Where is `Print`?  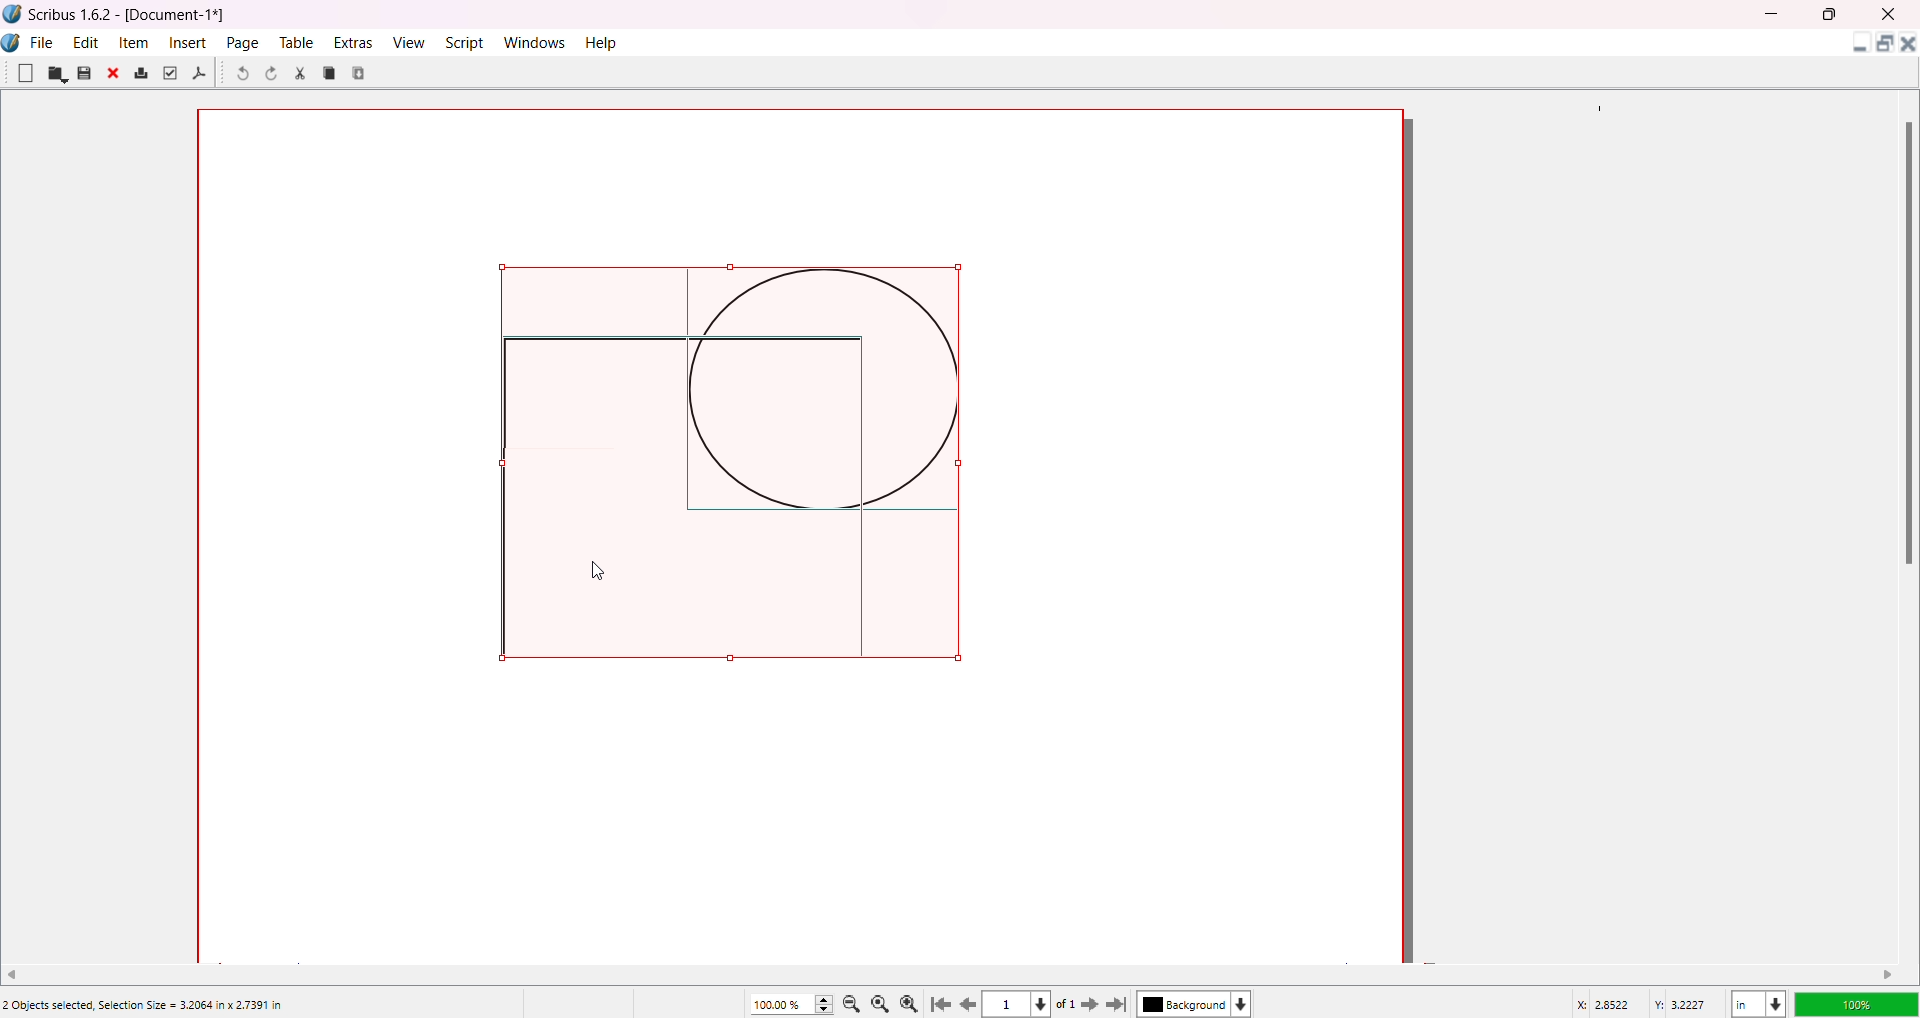 Print is located at coordinates (141, 74).